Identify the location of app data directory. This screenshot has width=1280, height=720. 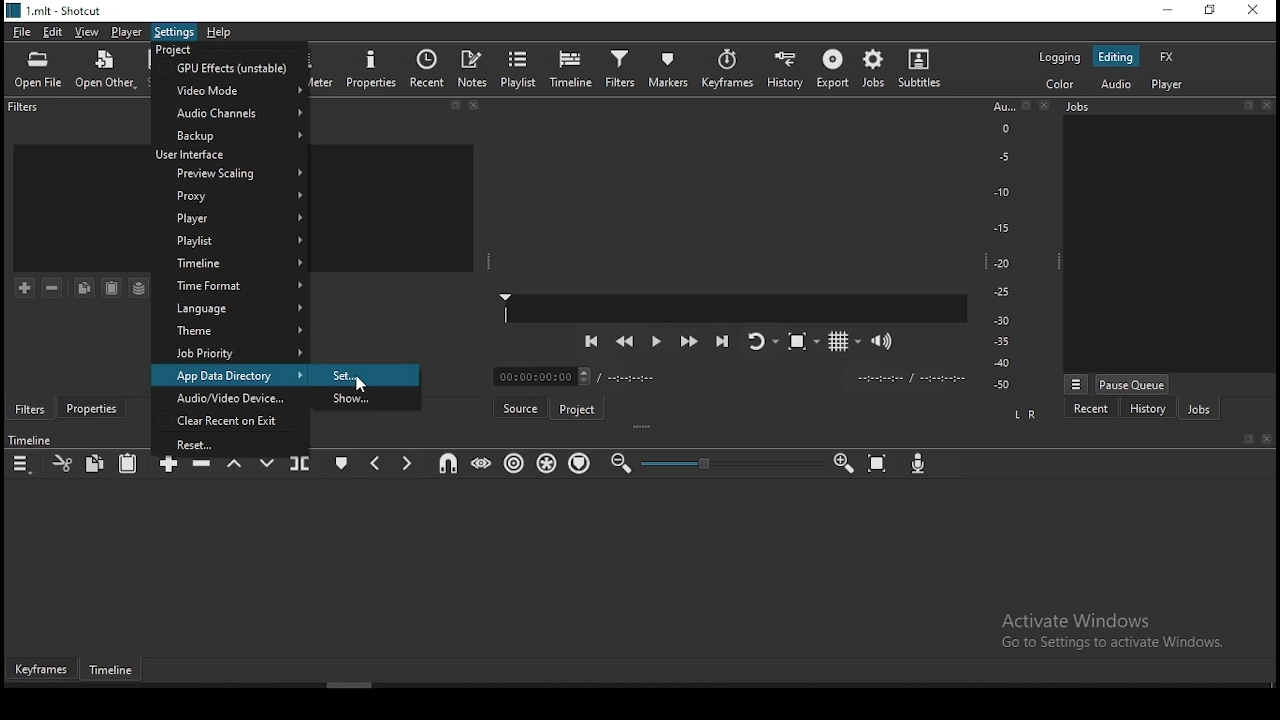
(231, 375).